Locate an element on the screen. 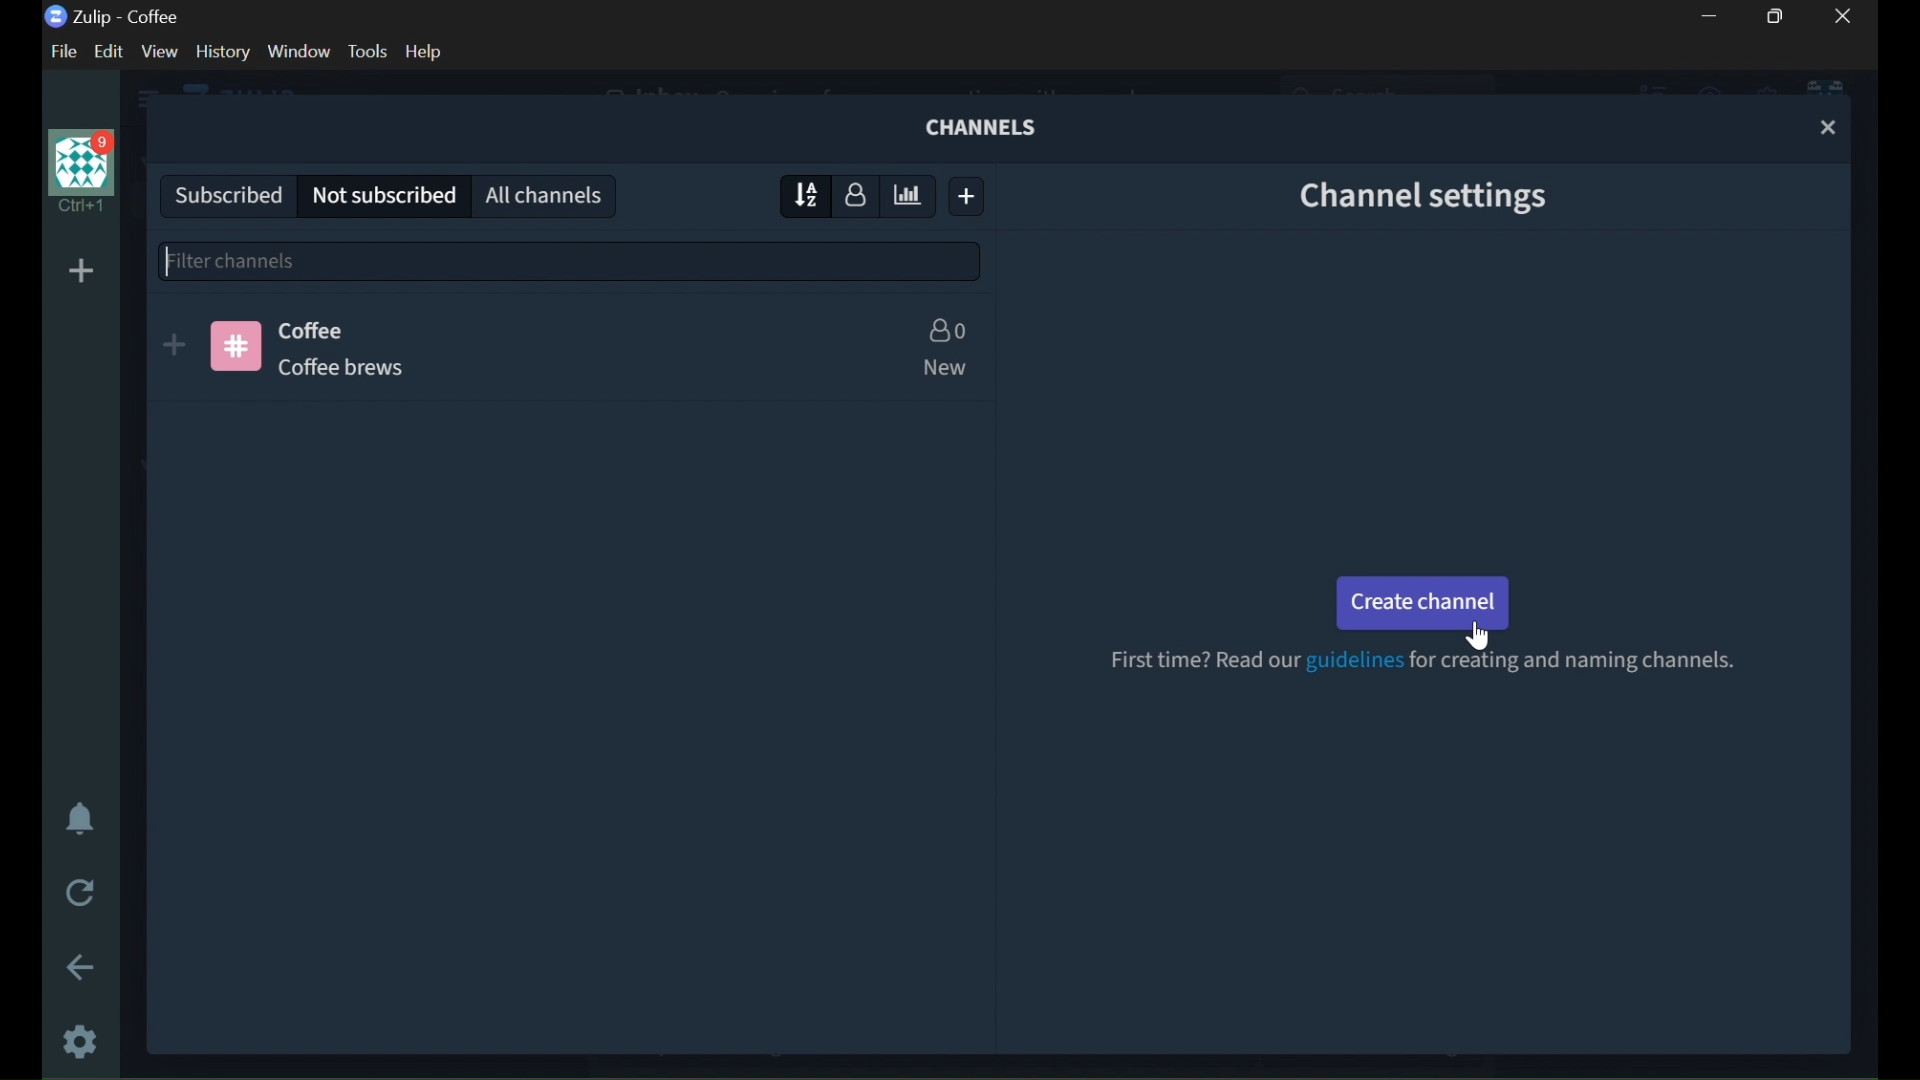 This screenshot has height=1080, width=1920. GO BACK is located at coordinates (83, 967).